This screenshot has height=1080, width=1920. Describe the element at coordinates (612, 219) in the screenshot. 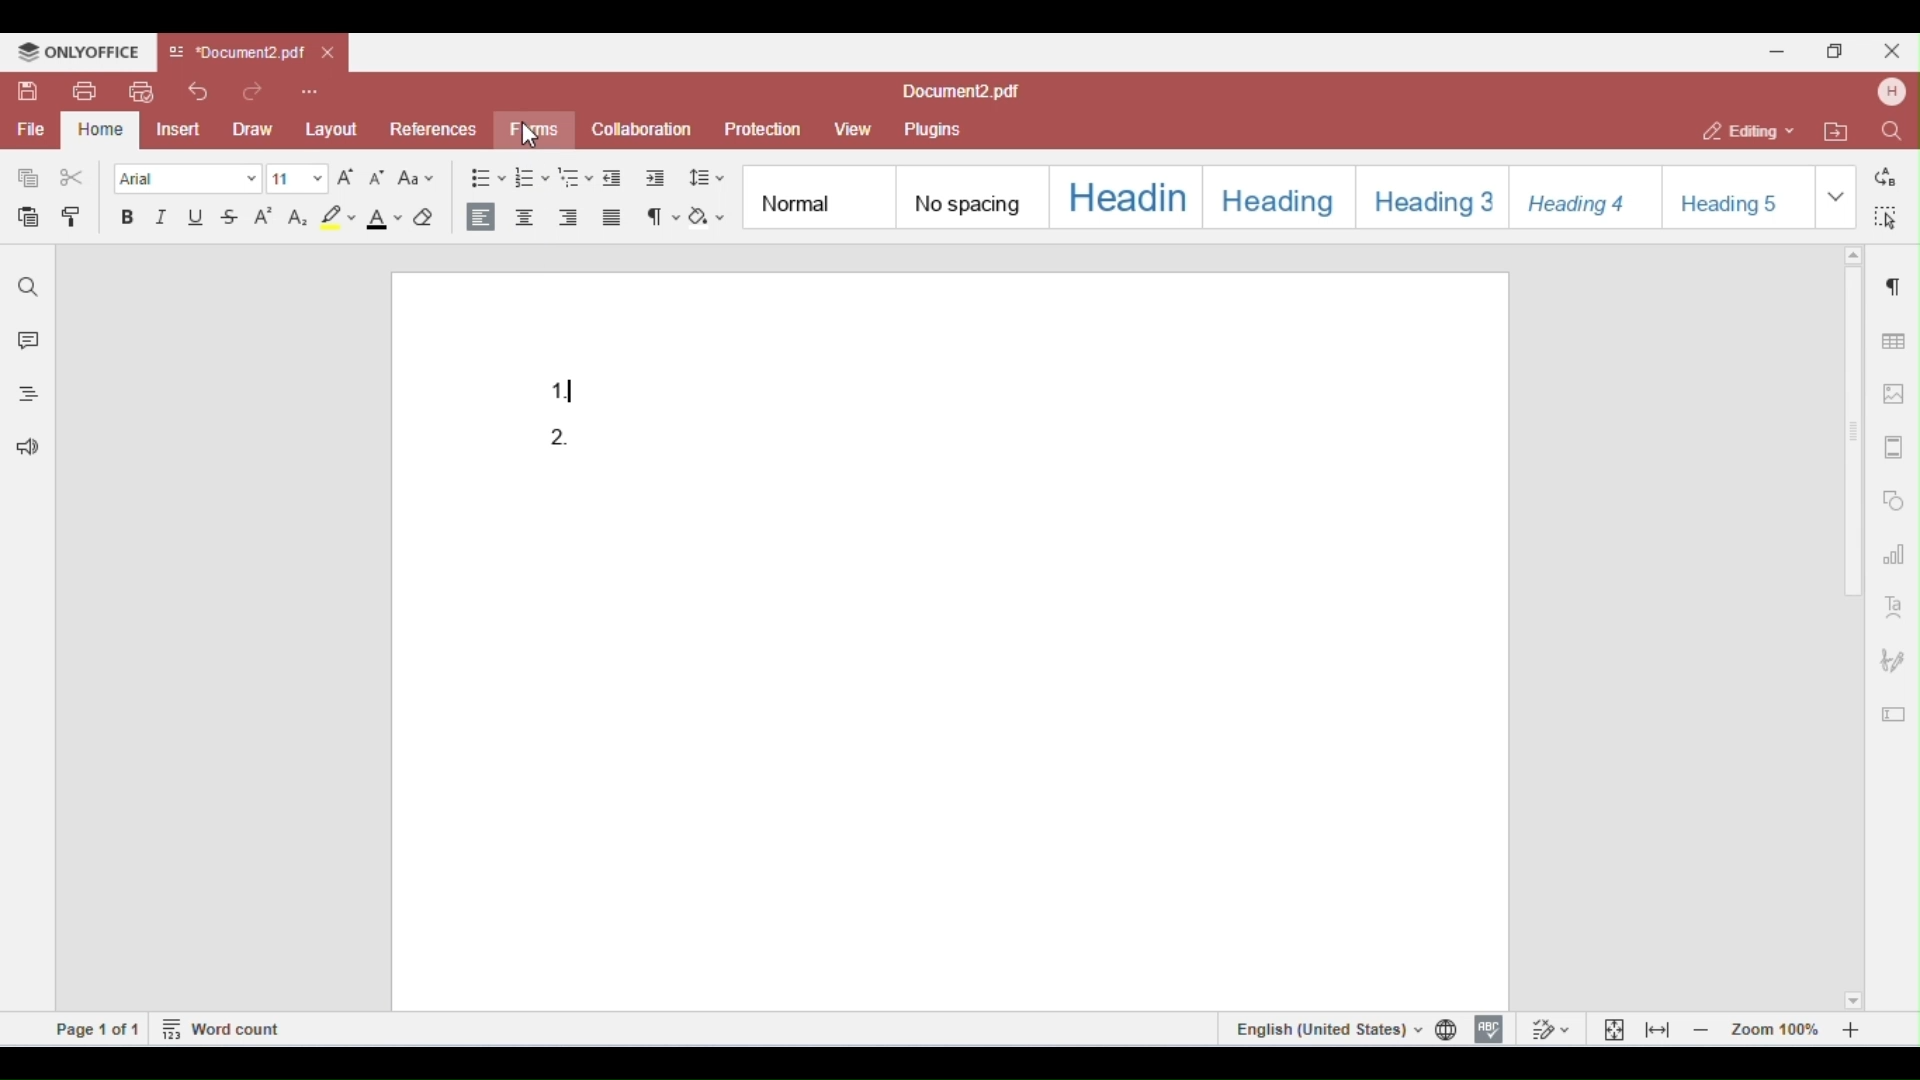

I see `justified` at that location.